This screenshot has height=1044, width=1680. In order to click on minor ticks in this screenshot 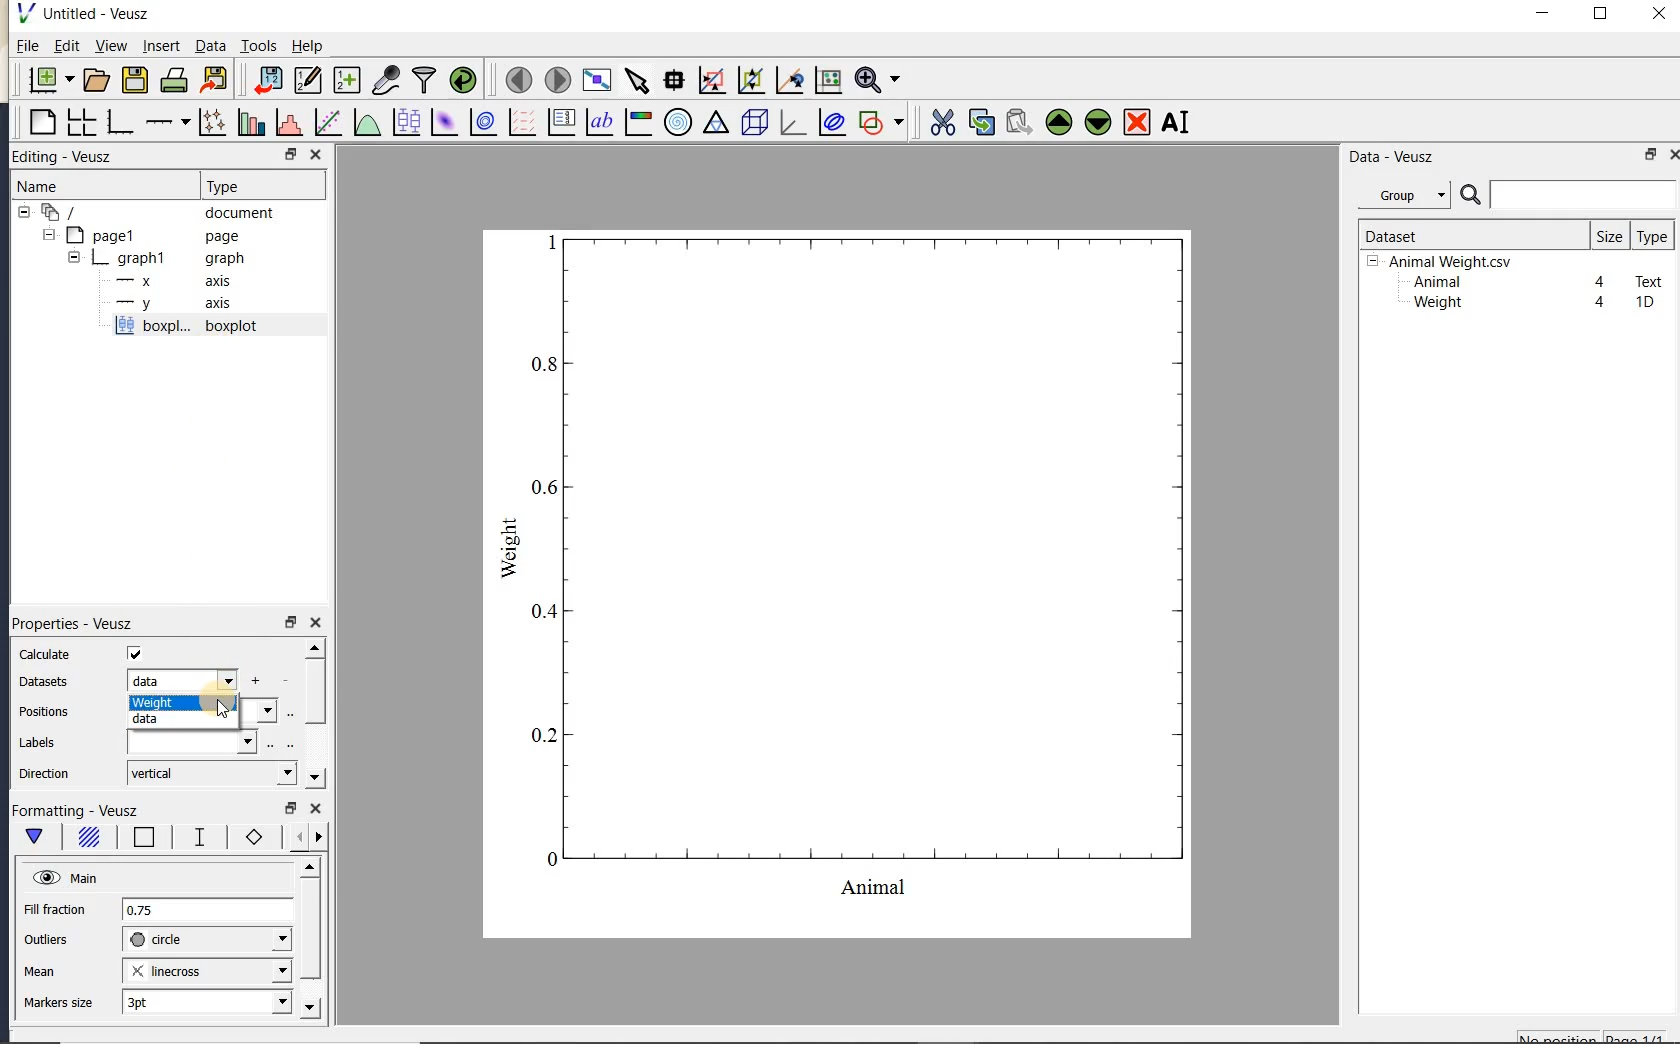, I will do `click(302, 837)`.